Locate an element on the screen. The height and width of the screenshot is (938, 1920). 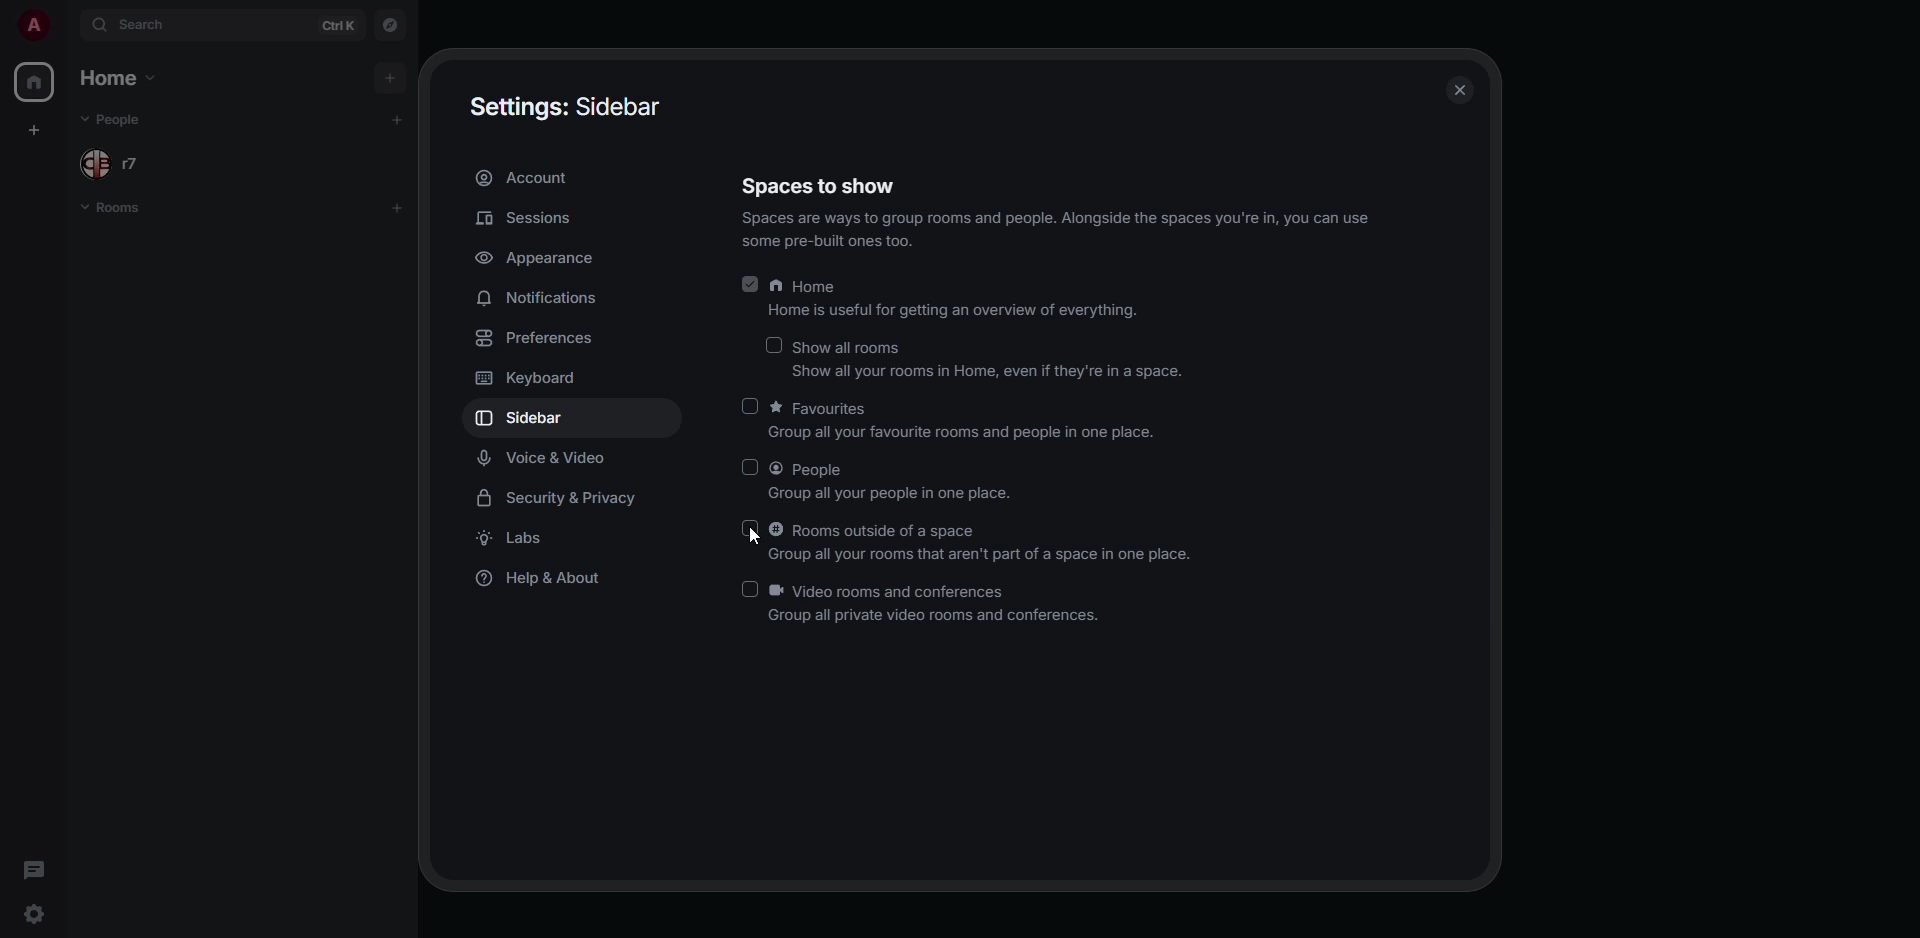
home is located at coordinates (114, 78).